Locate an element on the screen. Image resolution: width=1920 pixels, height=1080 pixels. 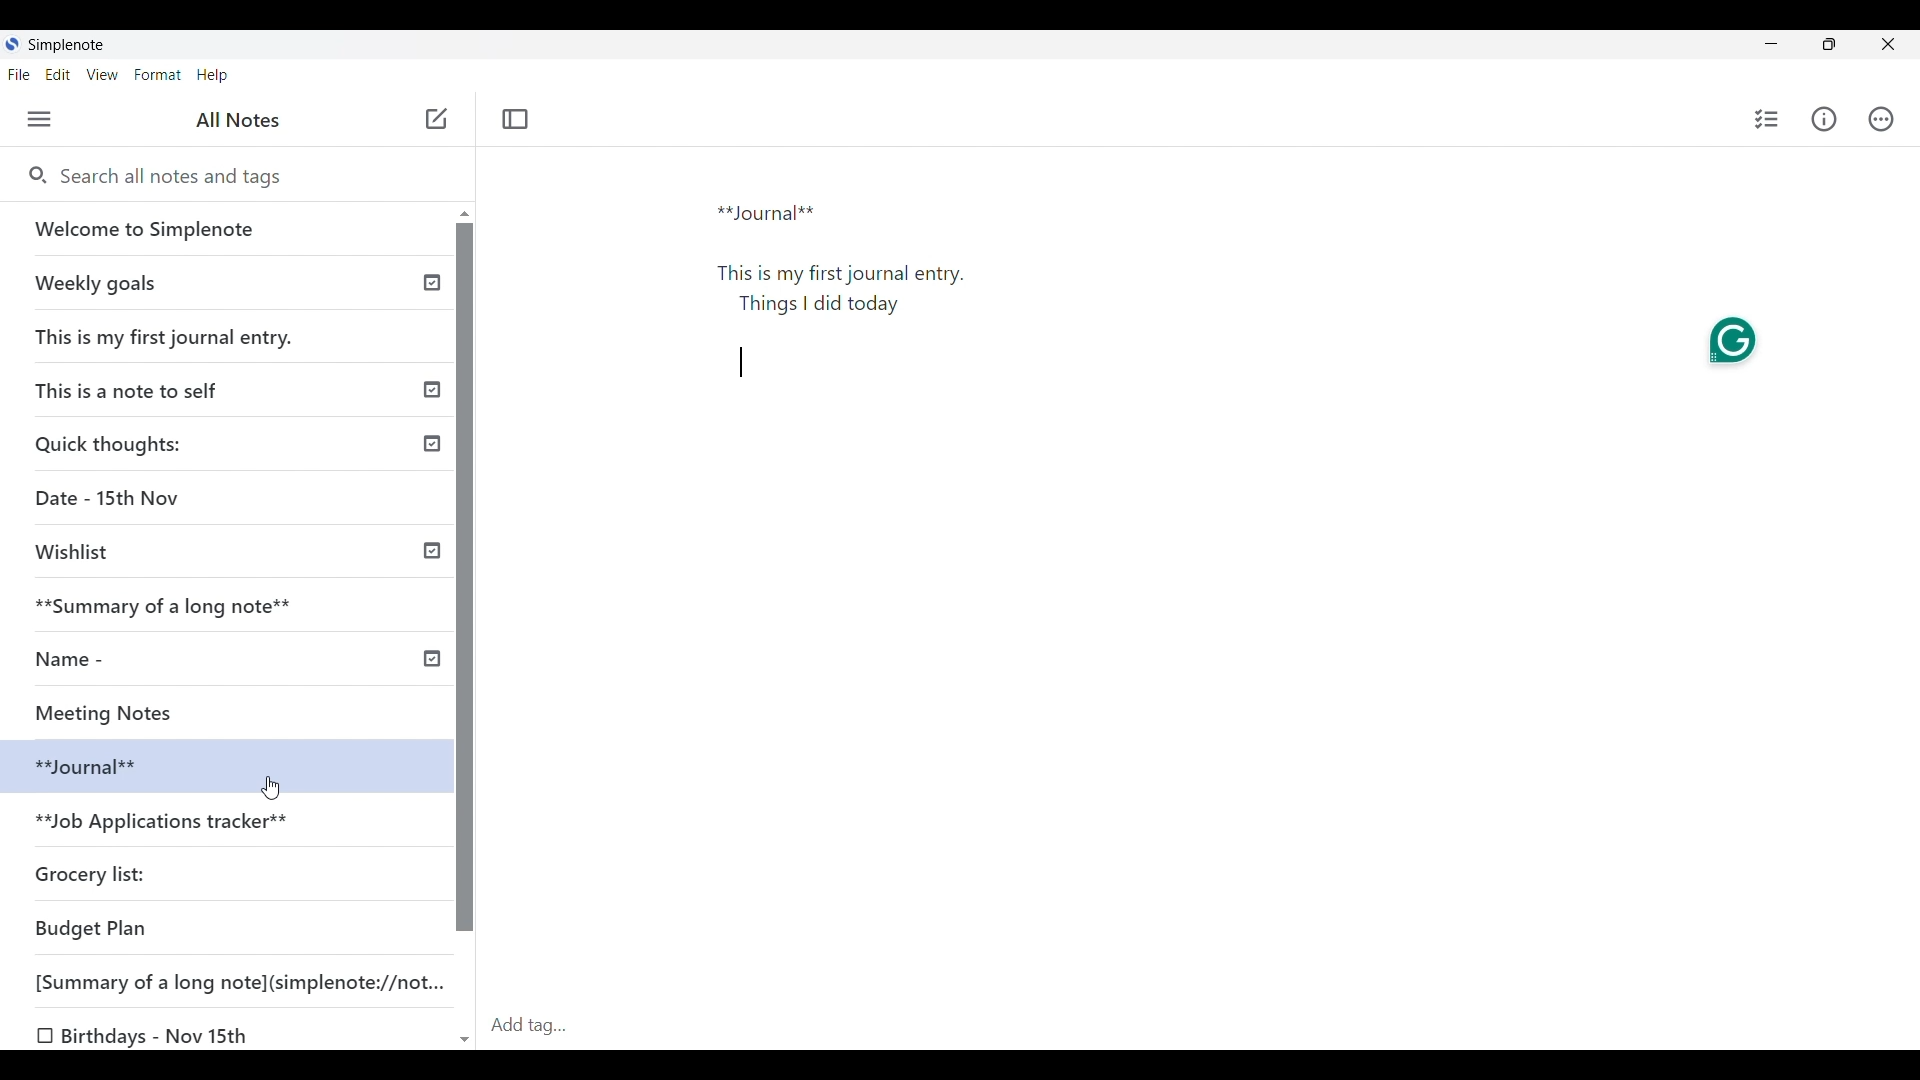
Show interface in a smaller tab is located at coordinates (1829, 44).